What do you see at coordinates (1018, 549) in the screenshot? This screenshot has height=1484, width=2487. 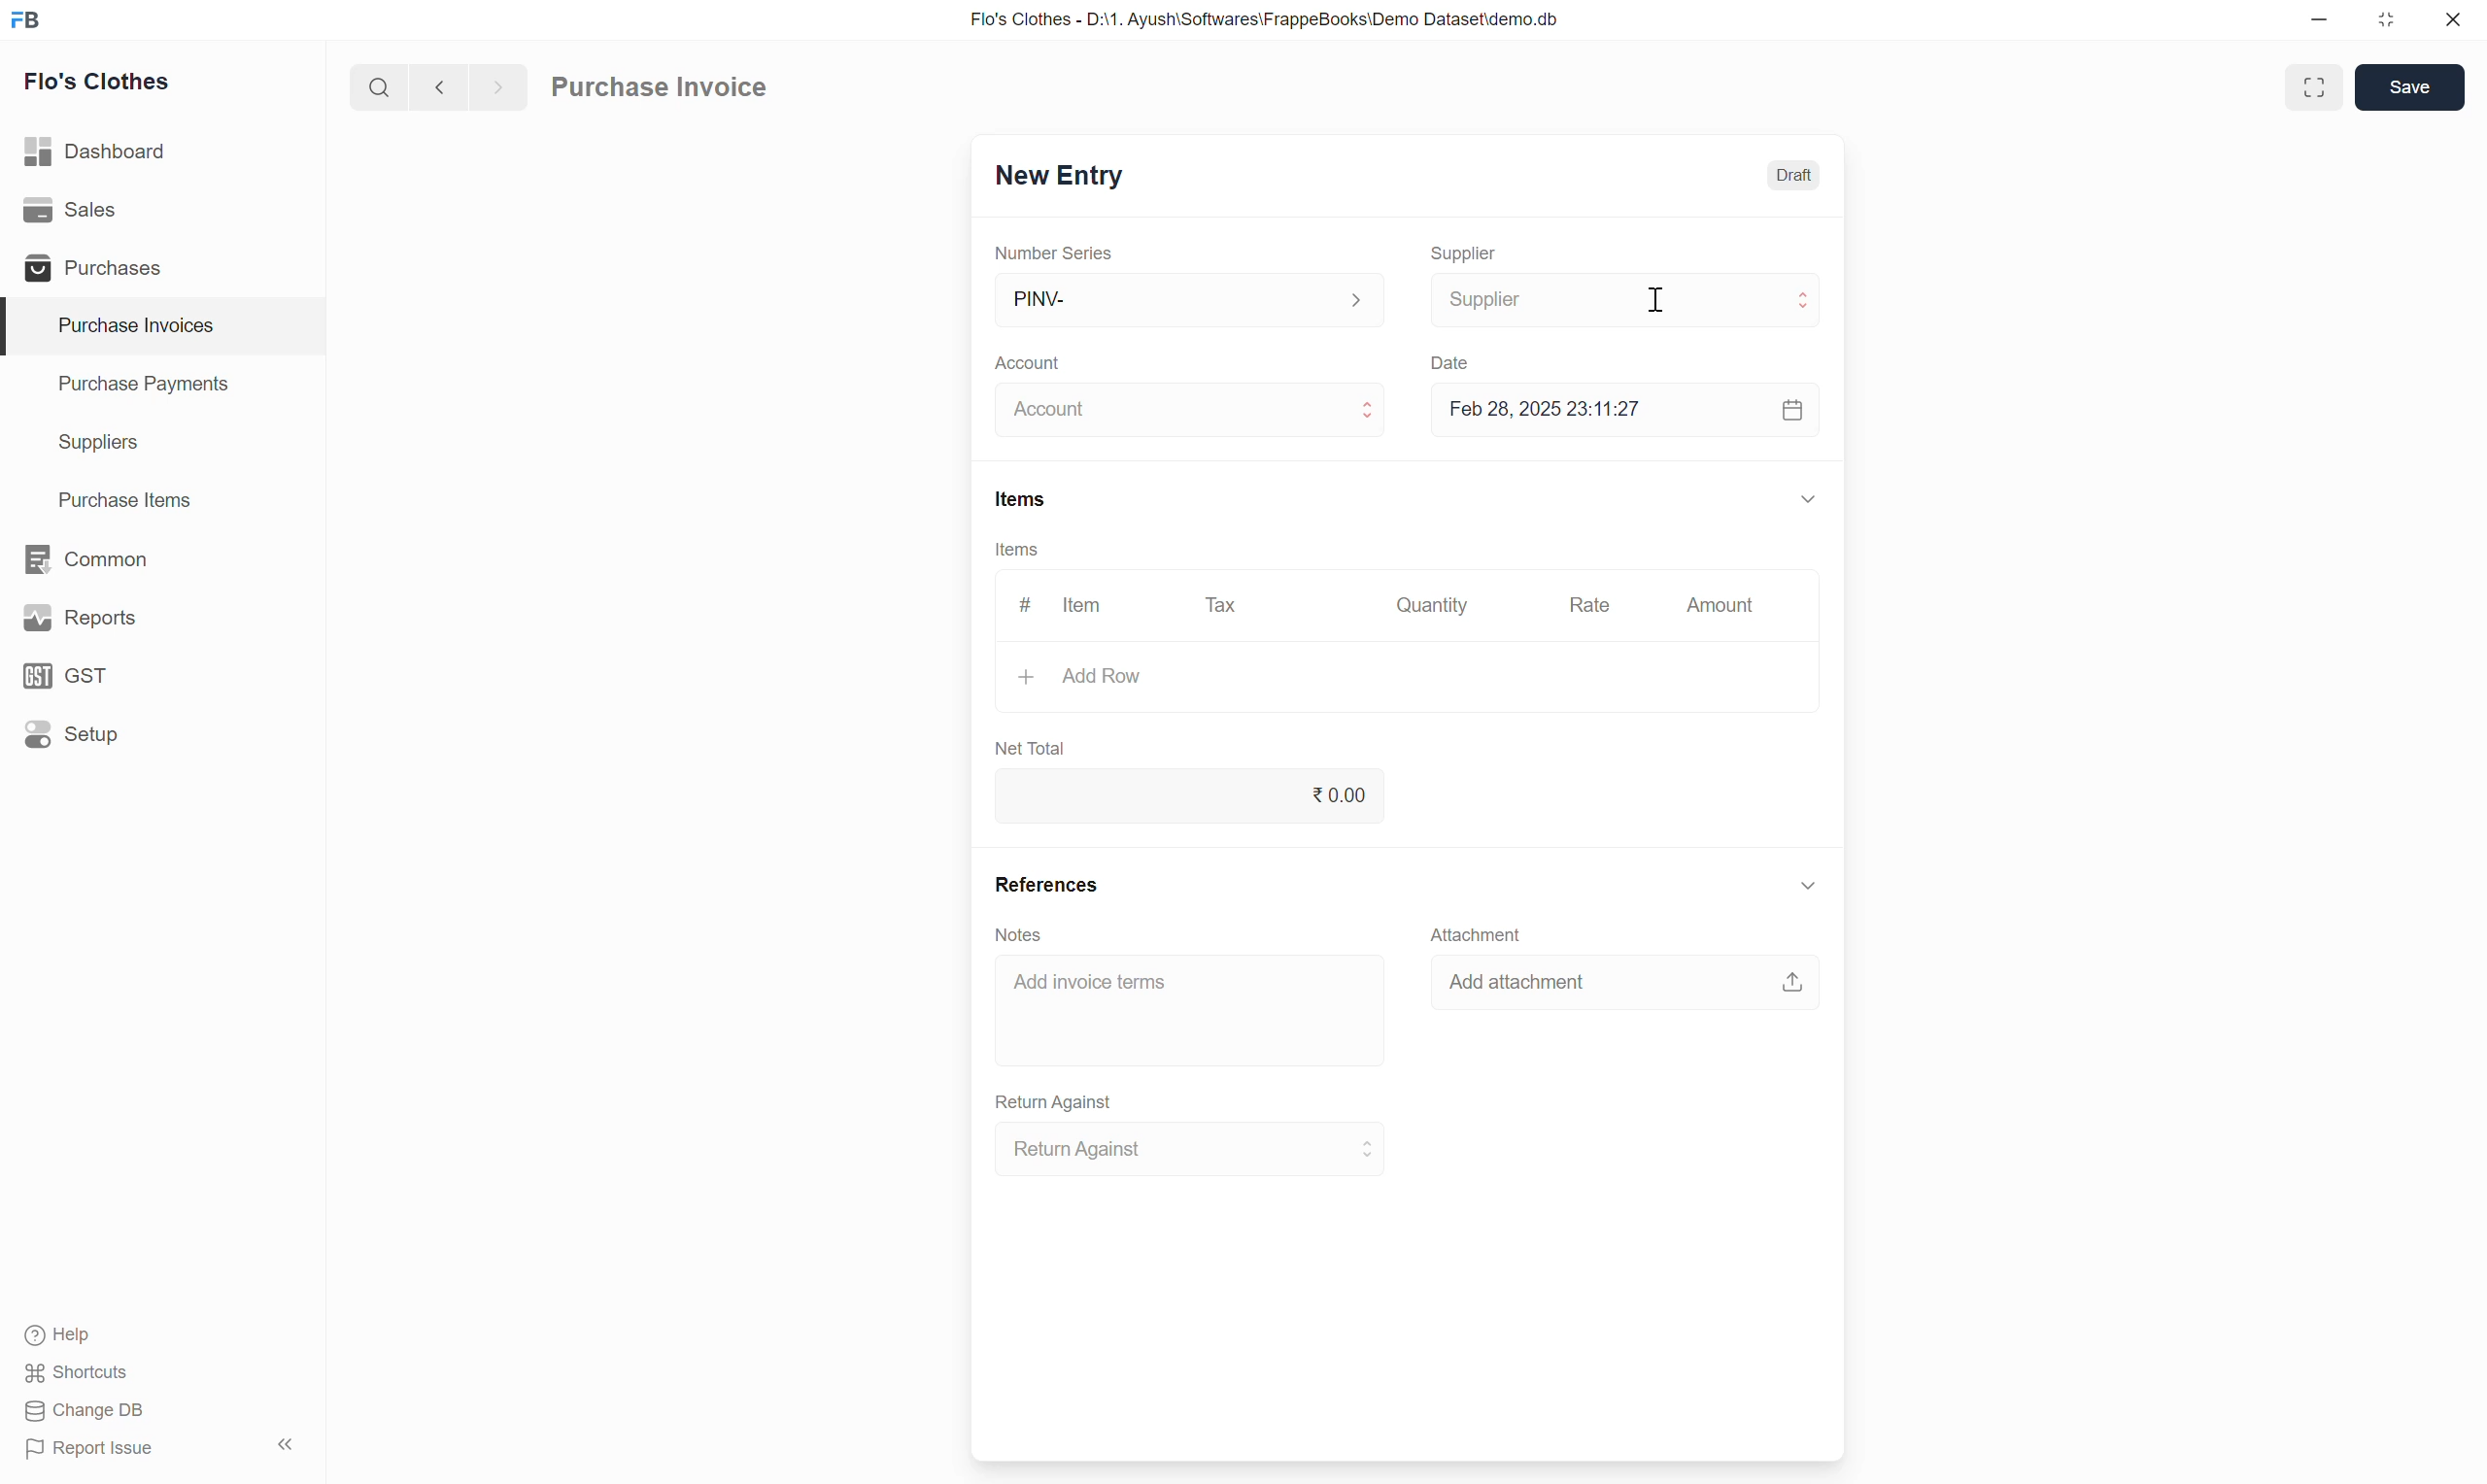 I see `Items` at bounding box center [1018, 549].